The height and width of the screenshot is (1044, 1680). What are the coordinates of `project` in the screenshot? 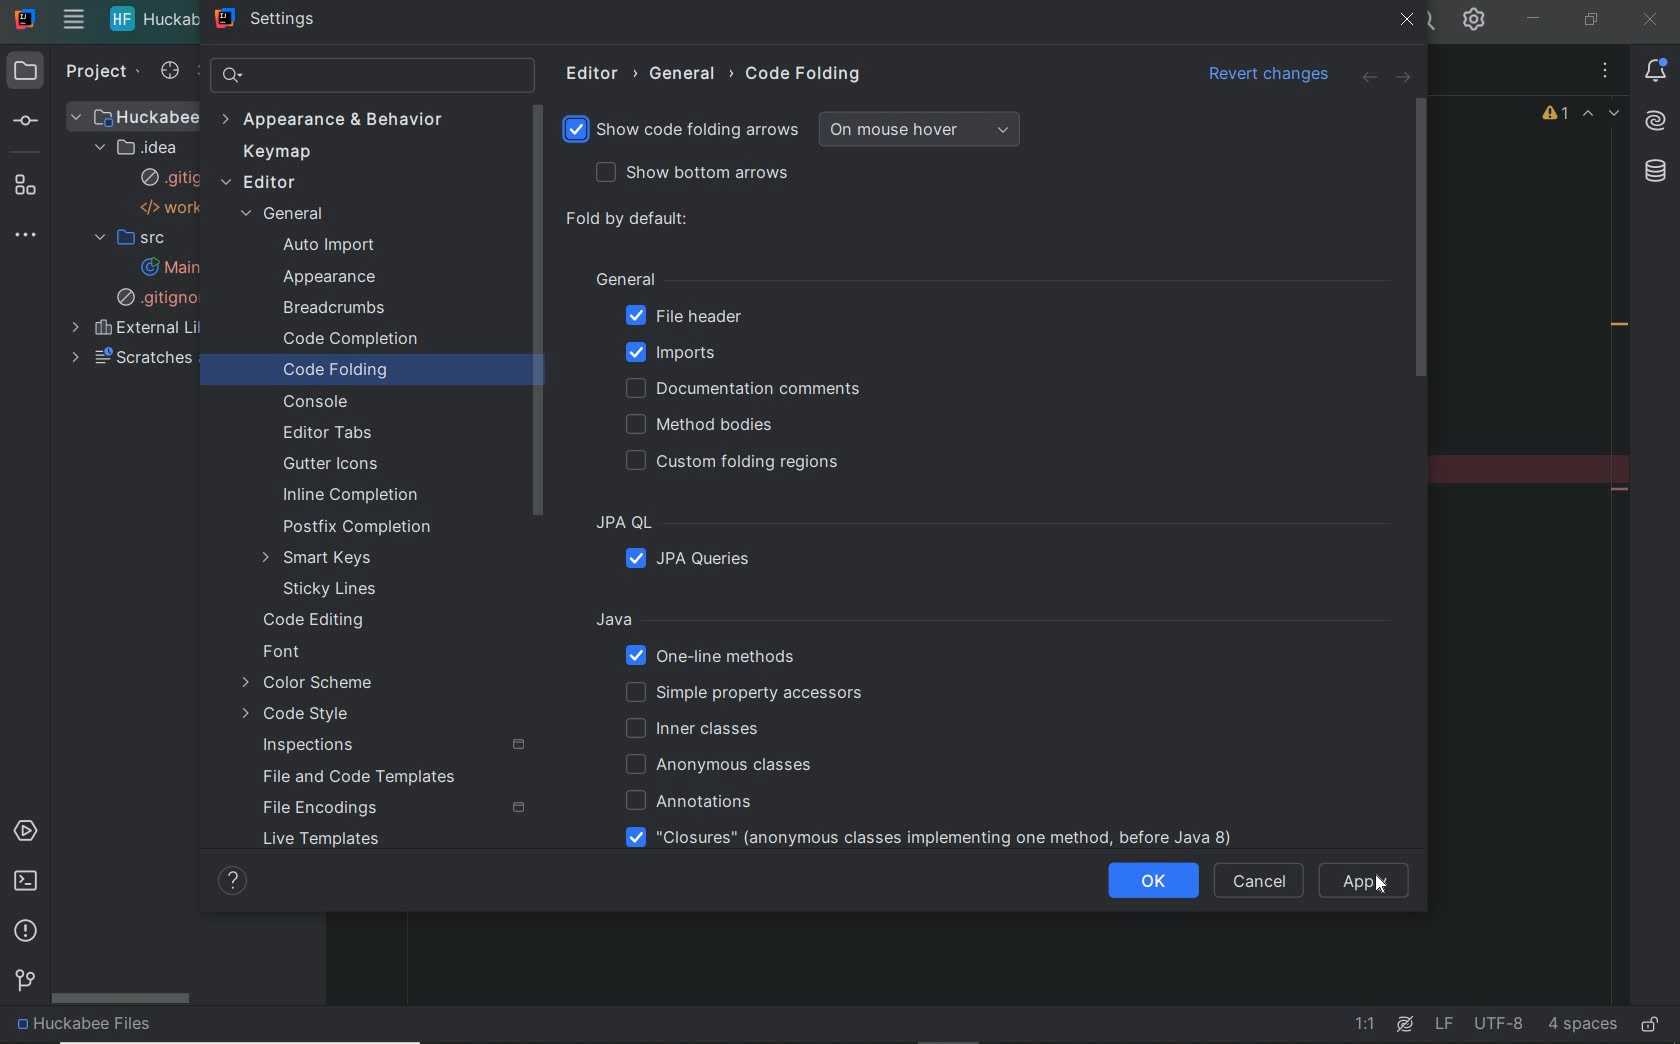 It's located at (19, 72).